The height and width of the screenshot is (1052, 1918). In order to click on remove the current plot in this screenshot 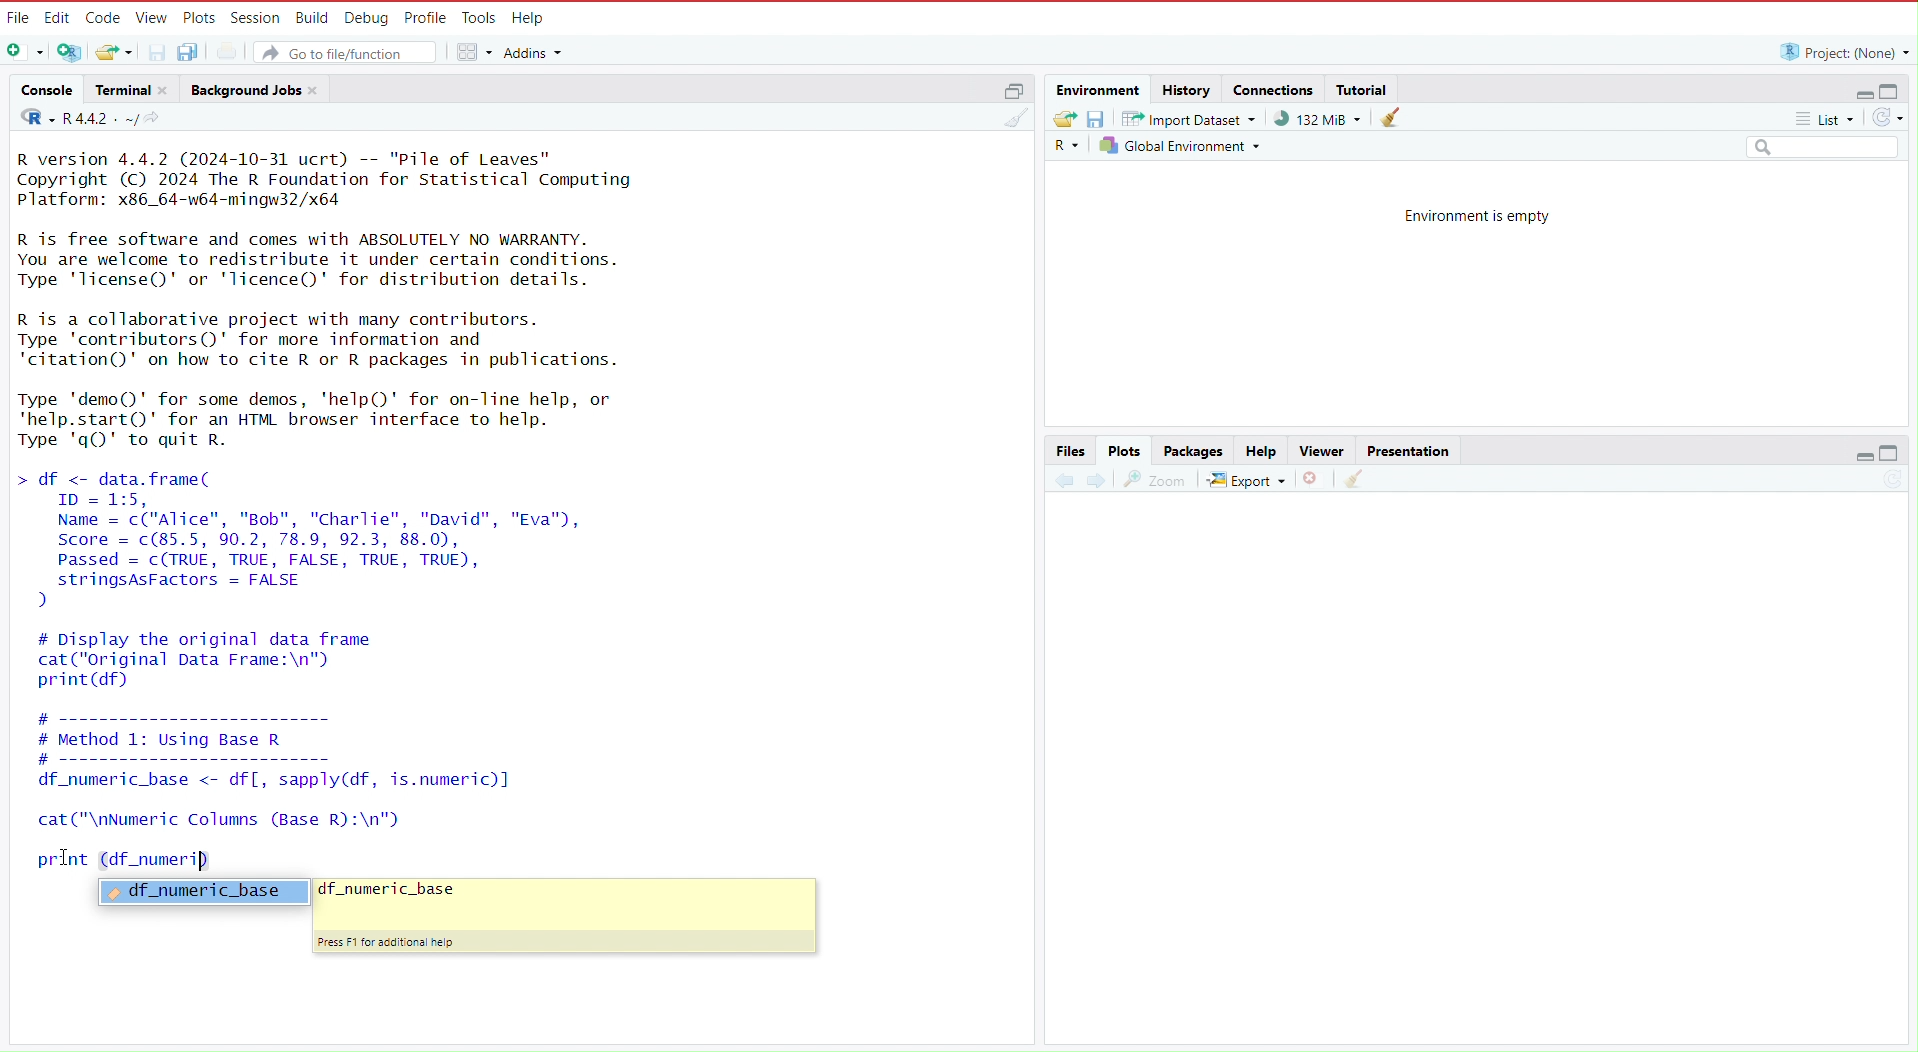, I will do `click(1313, 479)`.